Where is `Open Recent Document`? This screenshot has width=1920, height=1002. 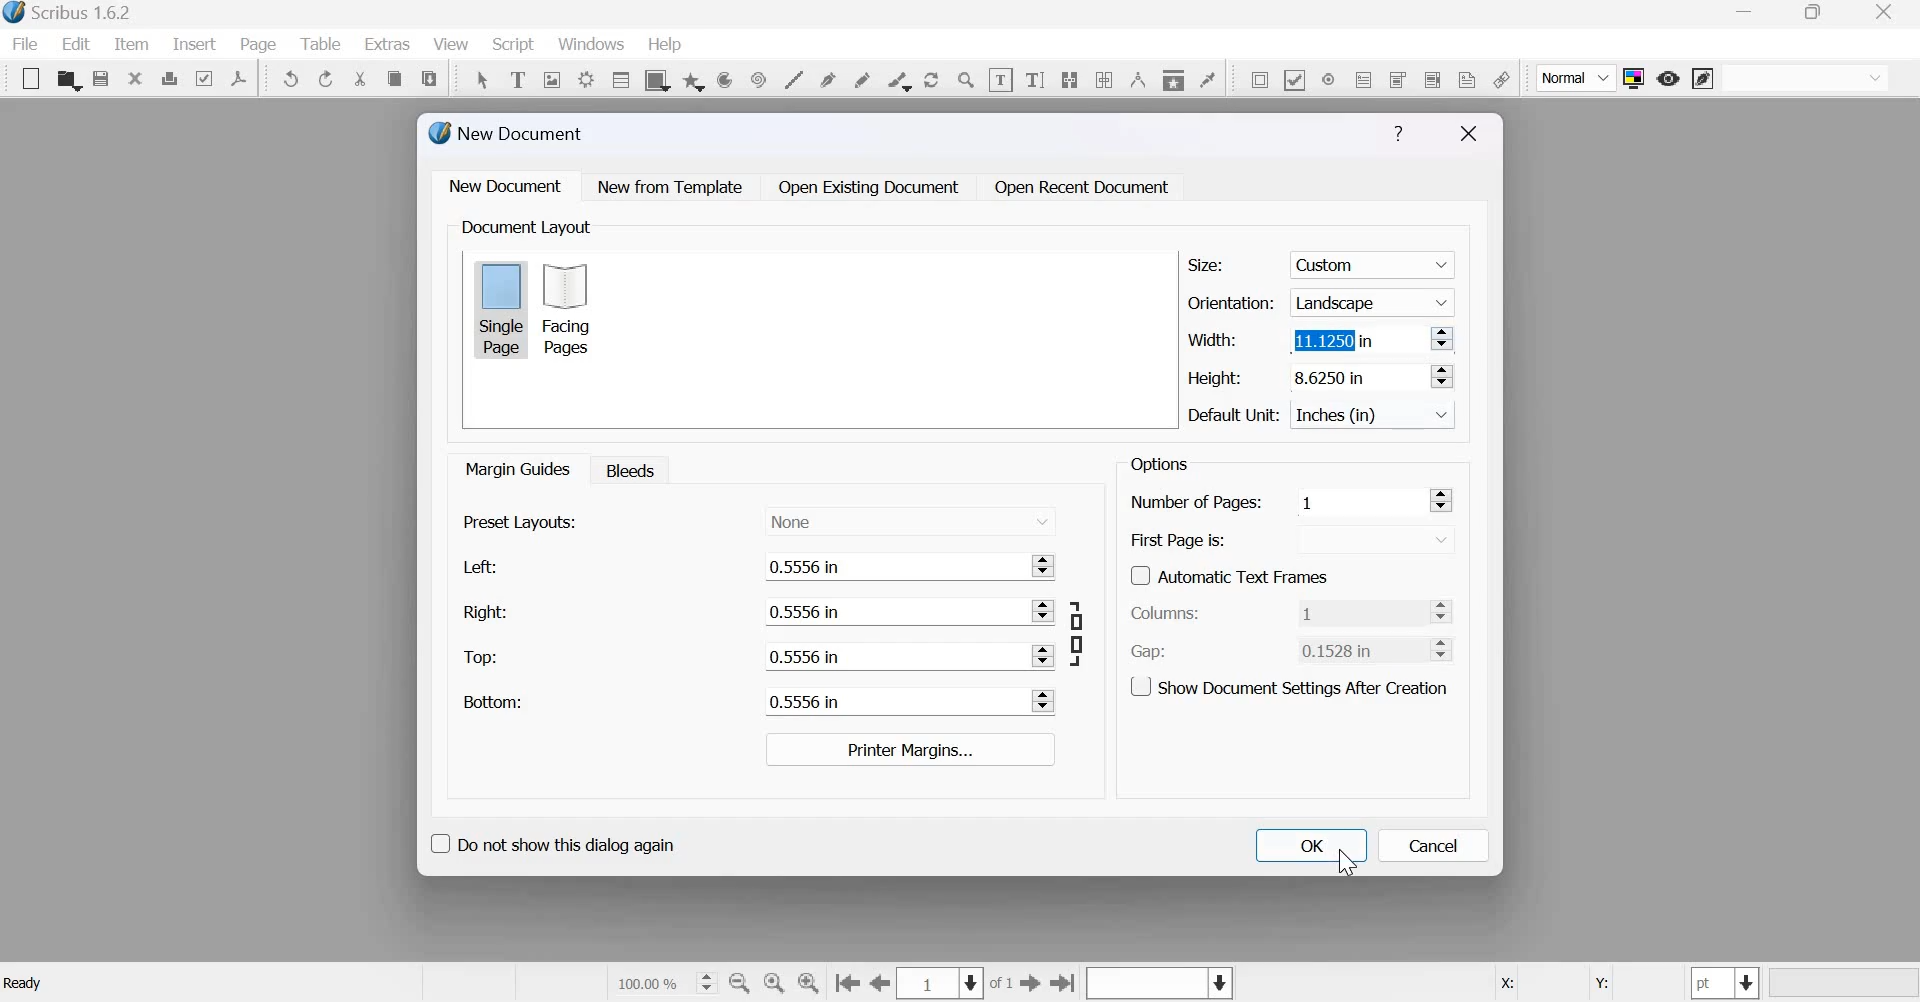 Open Recent Document is located at coordinates (1083, 188).